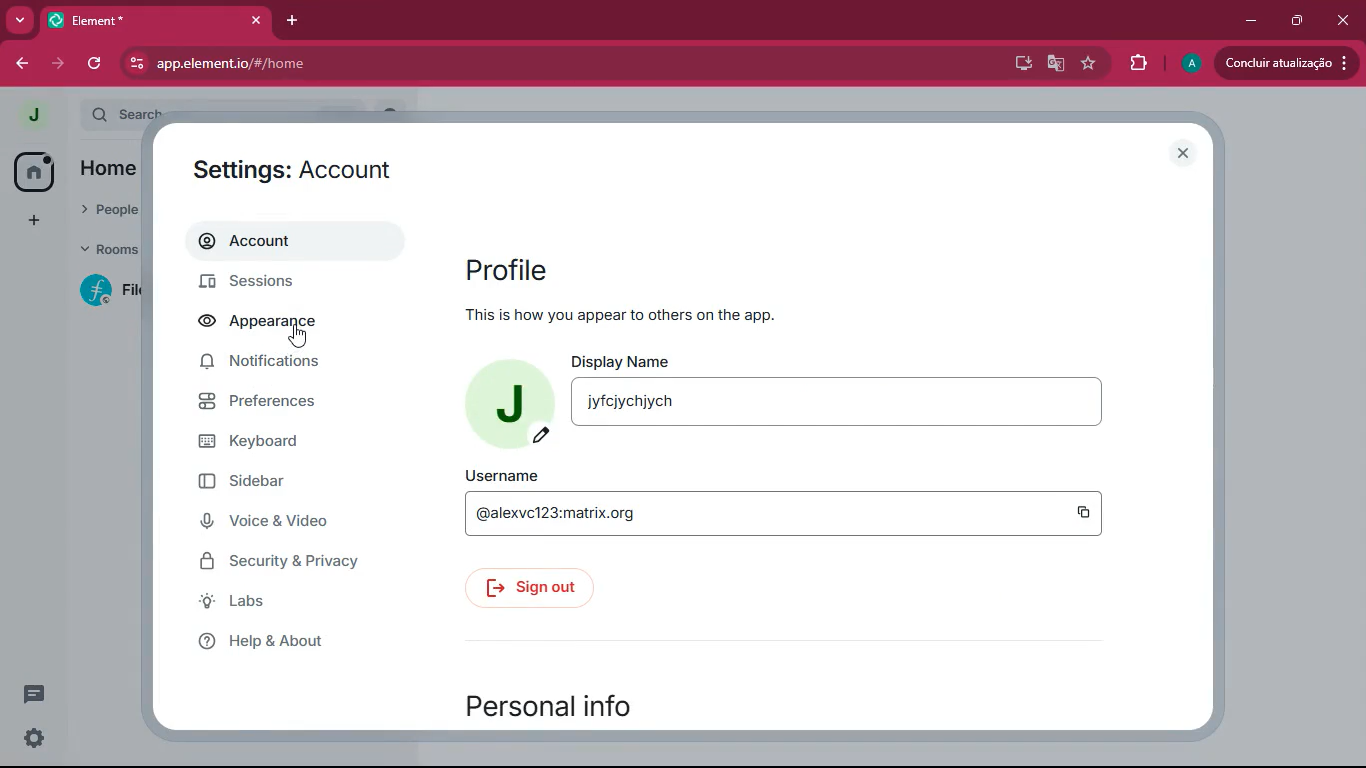  Describe the element at coordinates (530, 585) in the screenshot. I see `signout` at that location.